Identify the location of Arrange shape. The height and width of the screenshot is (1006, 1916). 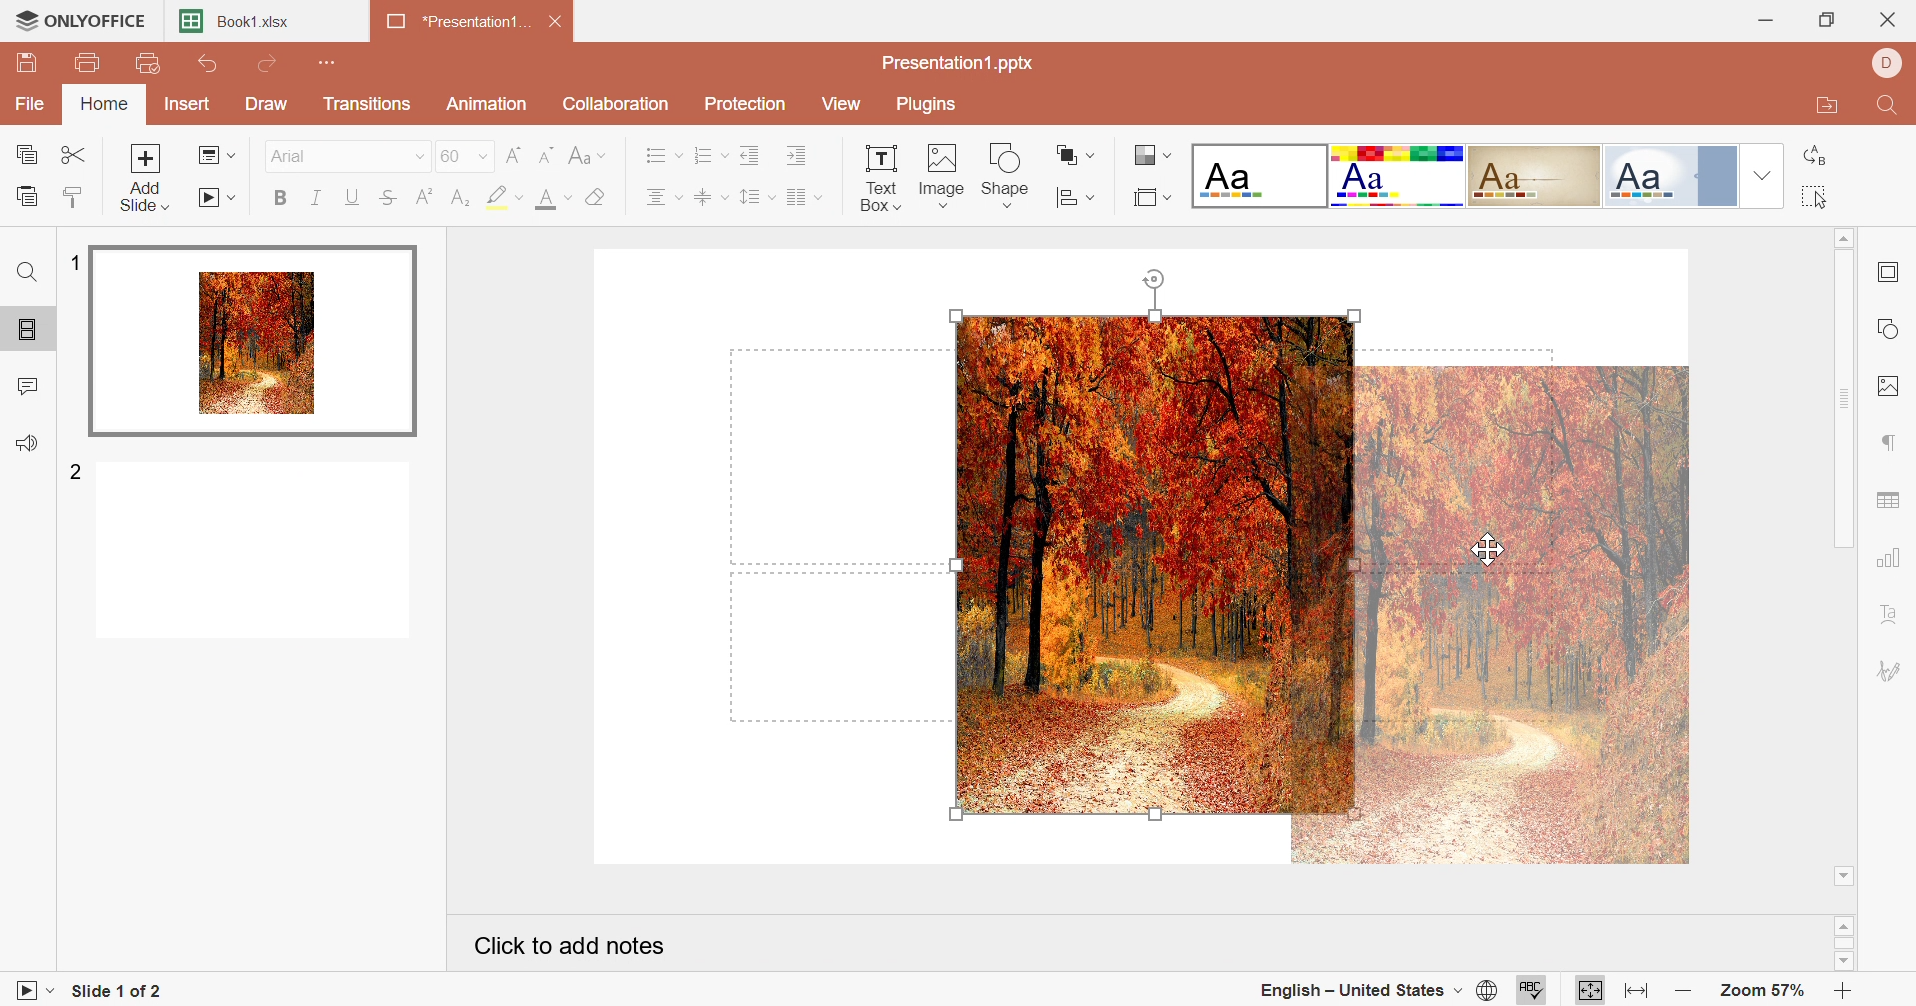
(1071, 154).